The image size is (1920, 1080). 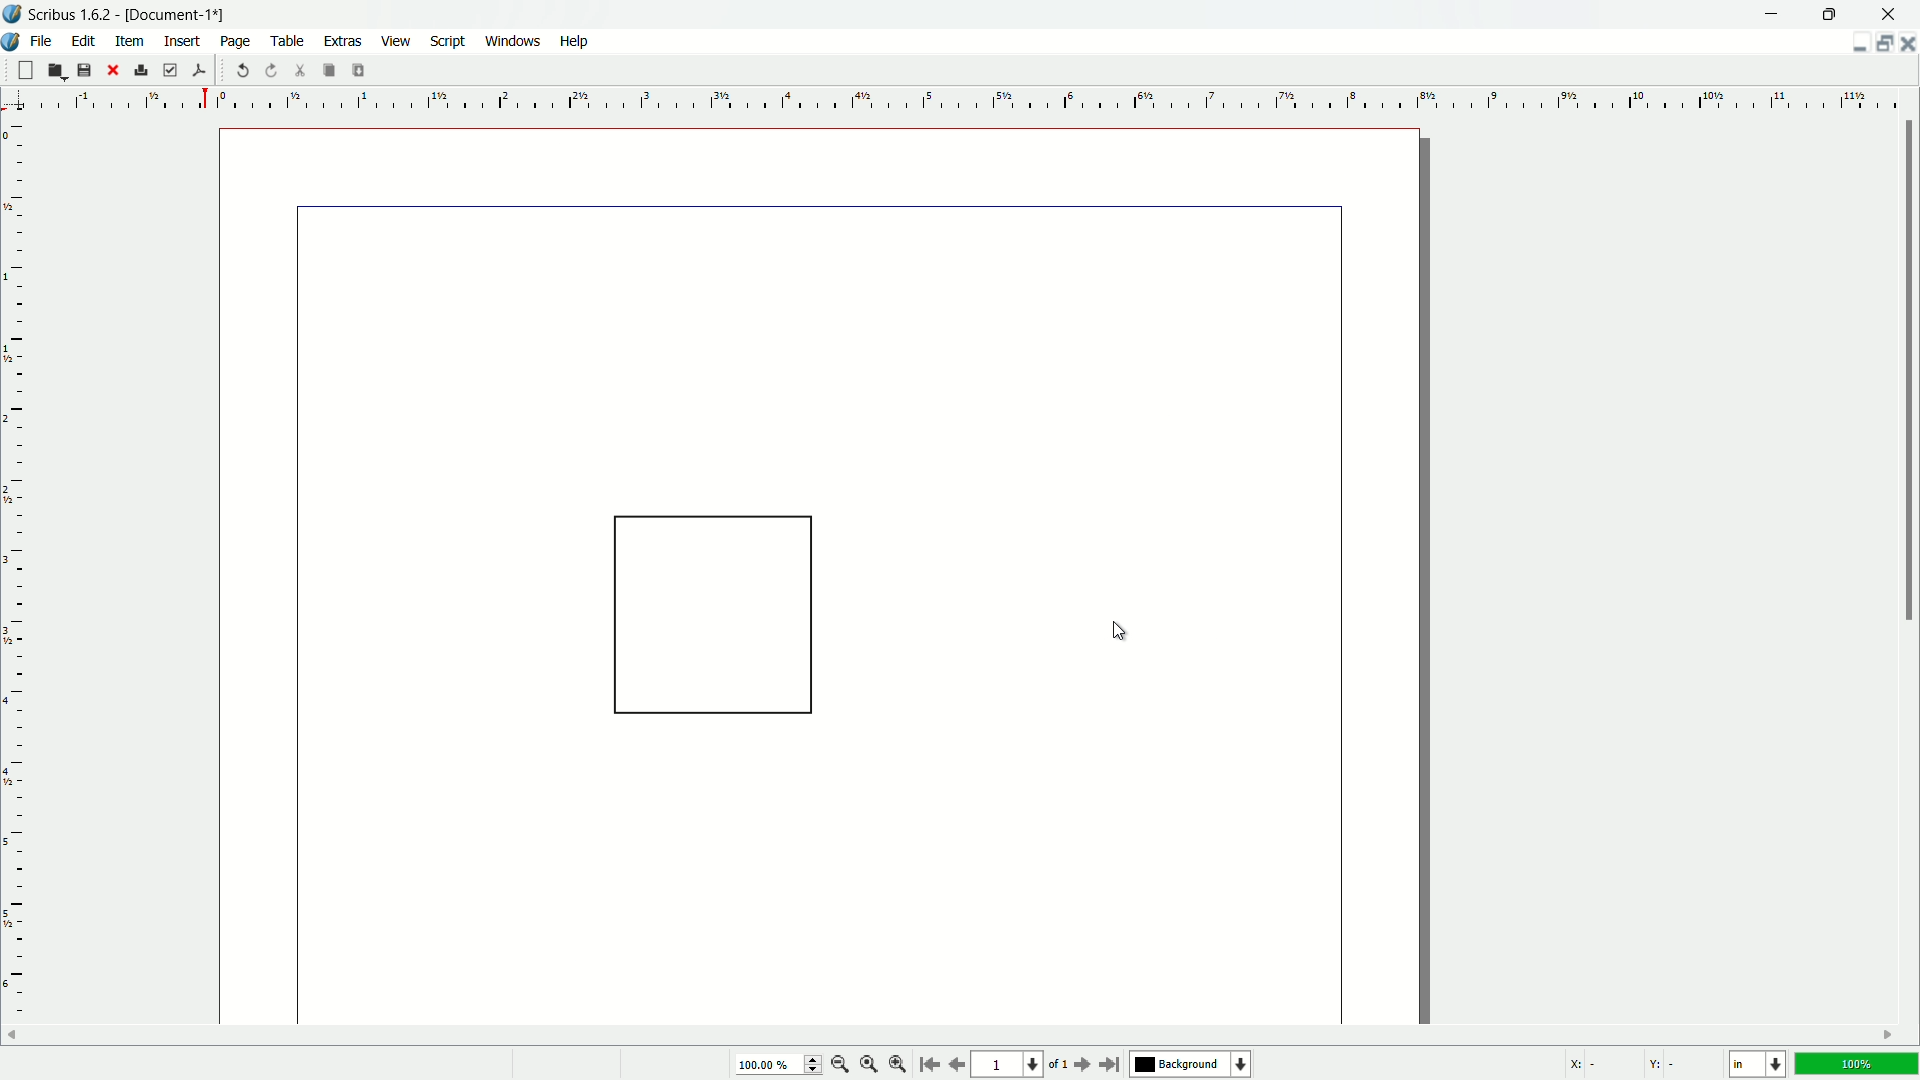 What do you see at coordinates (57, 70) in the screenshot?
I see `open file` at bounding box center [57, 70].